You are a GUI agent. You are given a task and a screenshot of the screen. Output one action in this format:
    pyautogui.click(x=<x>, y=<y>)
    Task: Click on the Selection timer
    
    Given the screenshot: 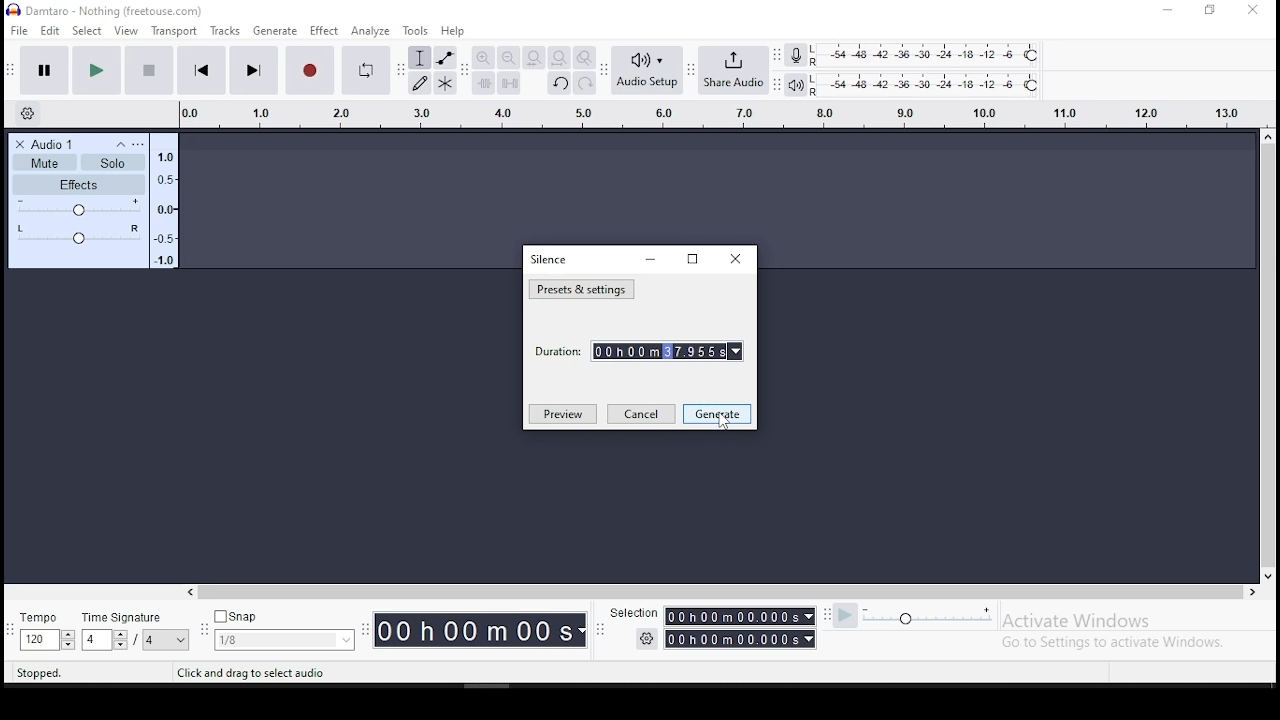 What is the action you would take?
    pyautogui.click(x=713, y=616)
    